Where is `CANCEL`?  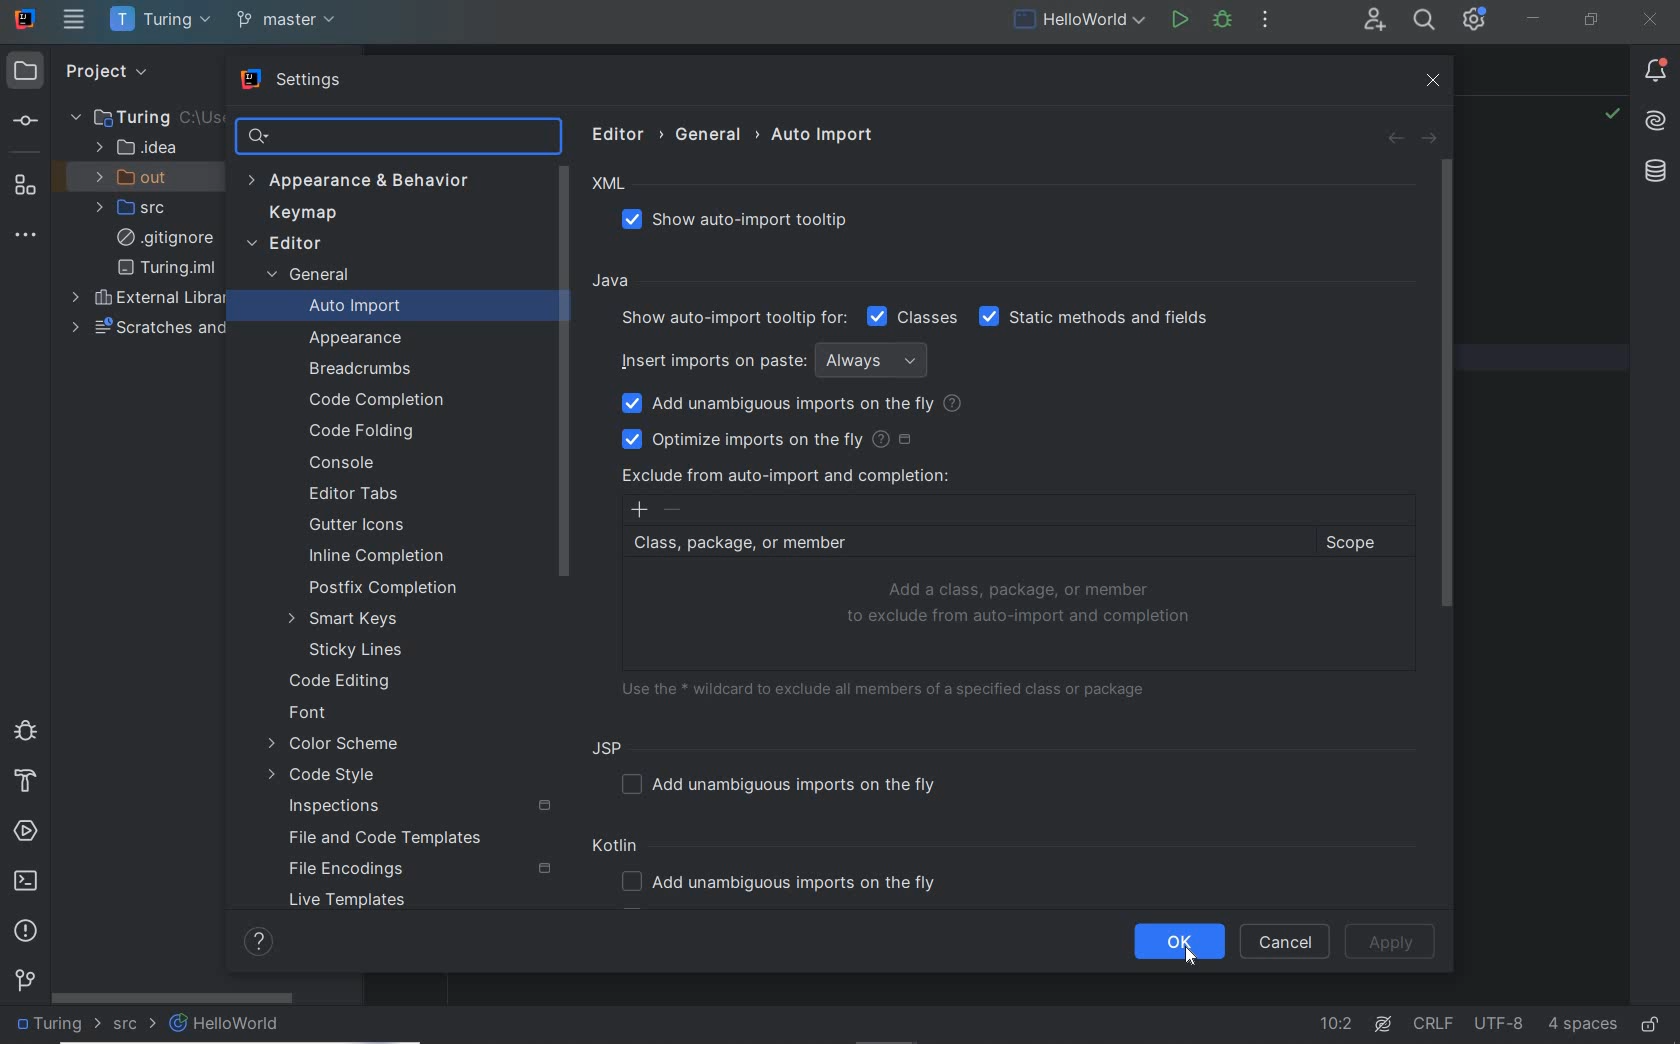
CANCEL is located at coordinates (1285, 942).